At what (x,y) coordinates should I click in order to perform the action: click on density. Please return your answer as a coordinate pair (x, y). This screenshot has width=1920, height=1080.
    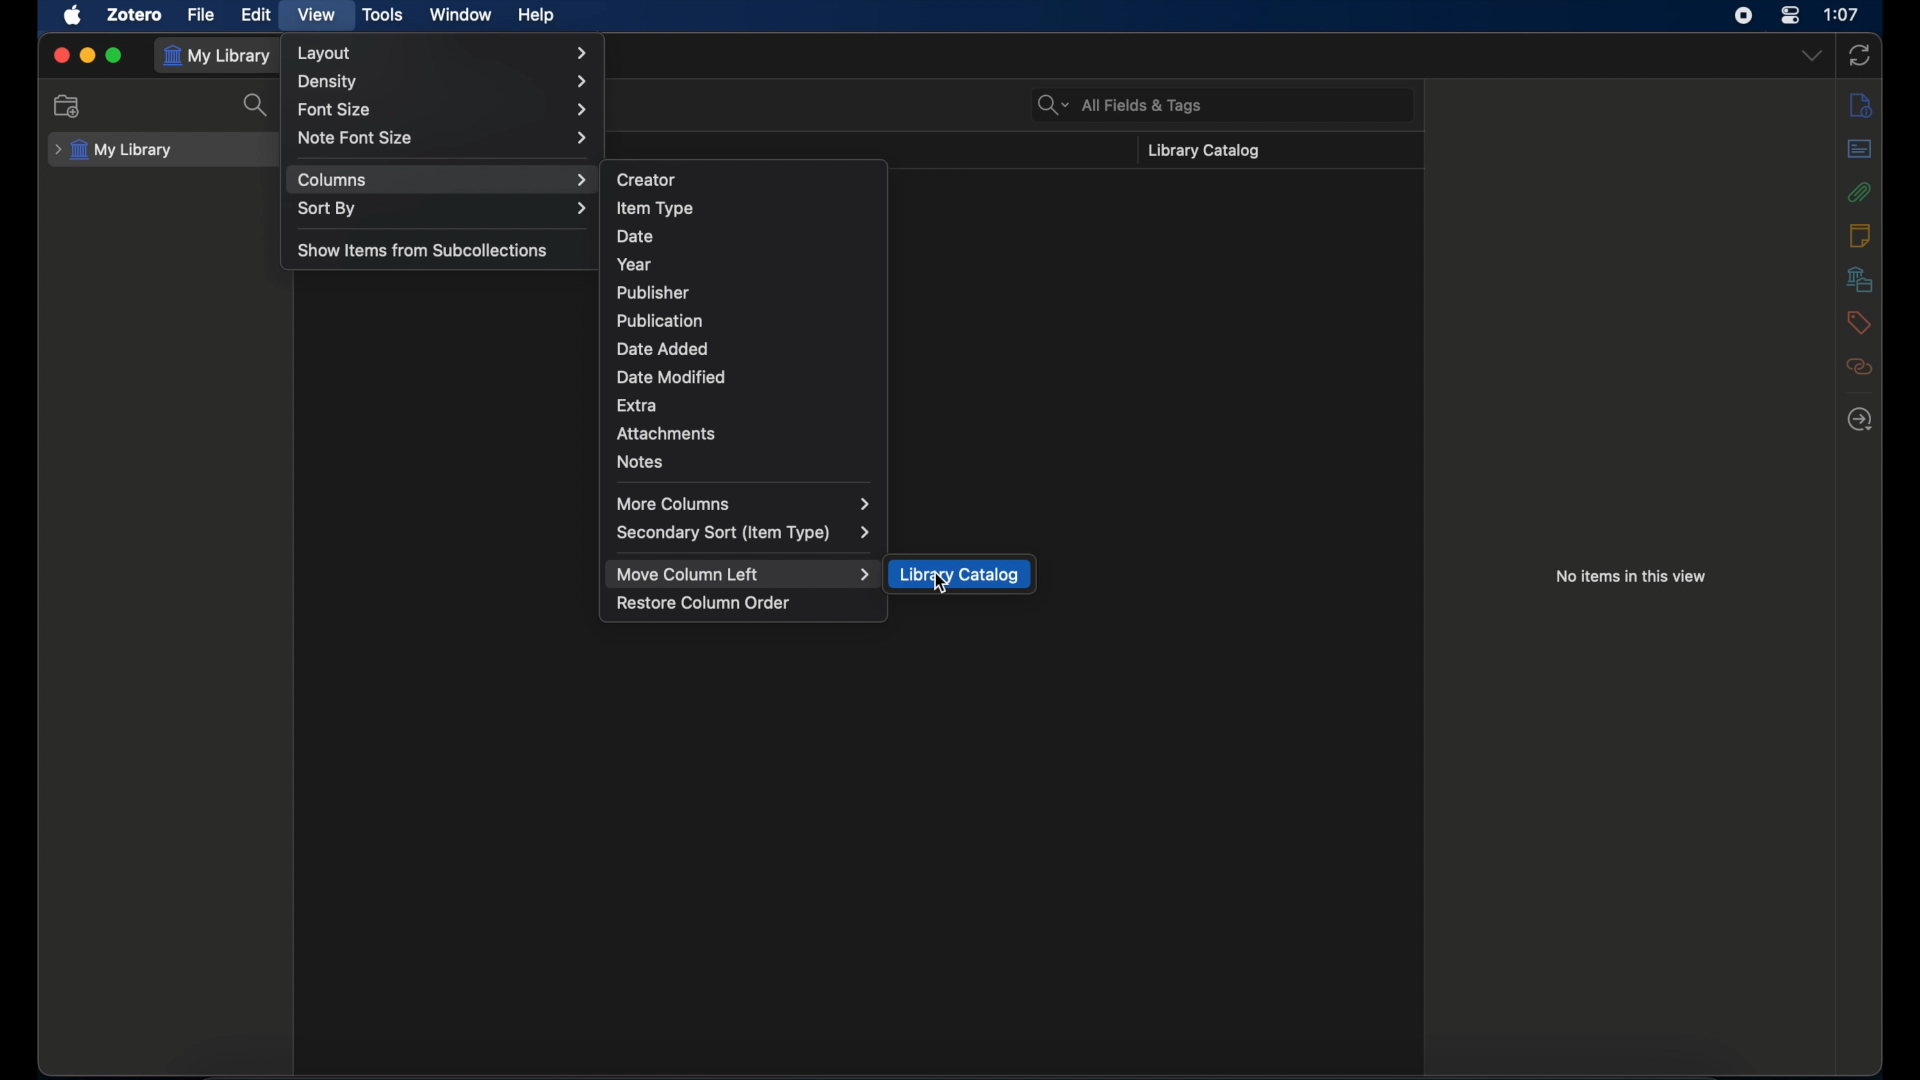
    Looking at the image, I should click on (444, 83).